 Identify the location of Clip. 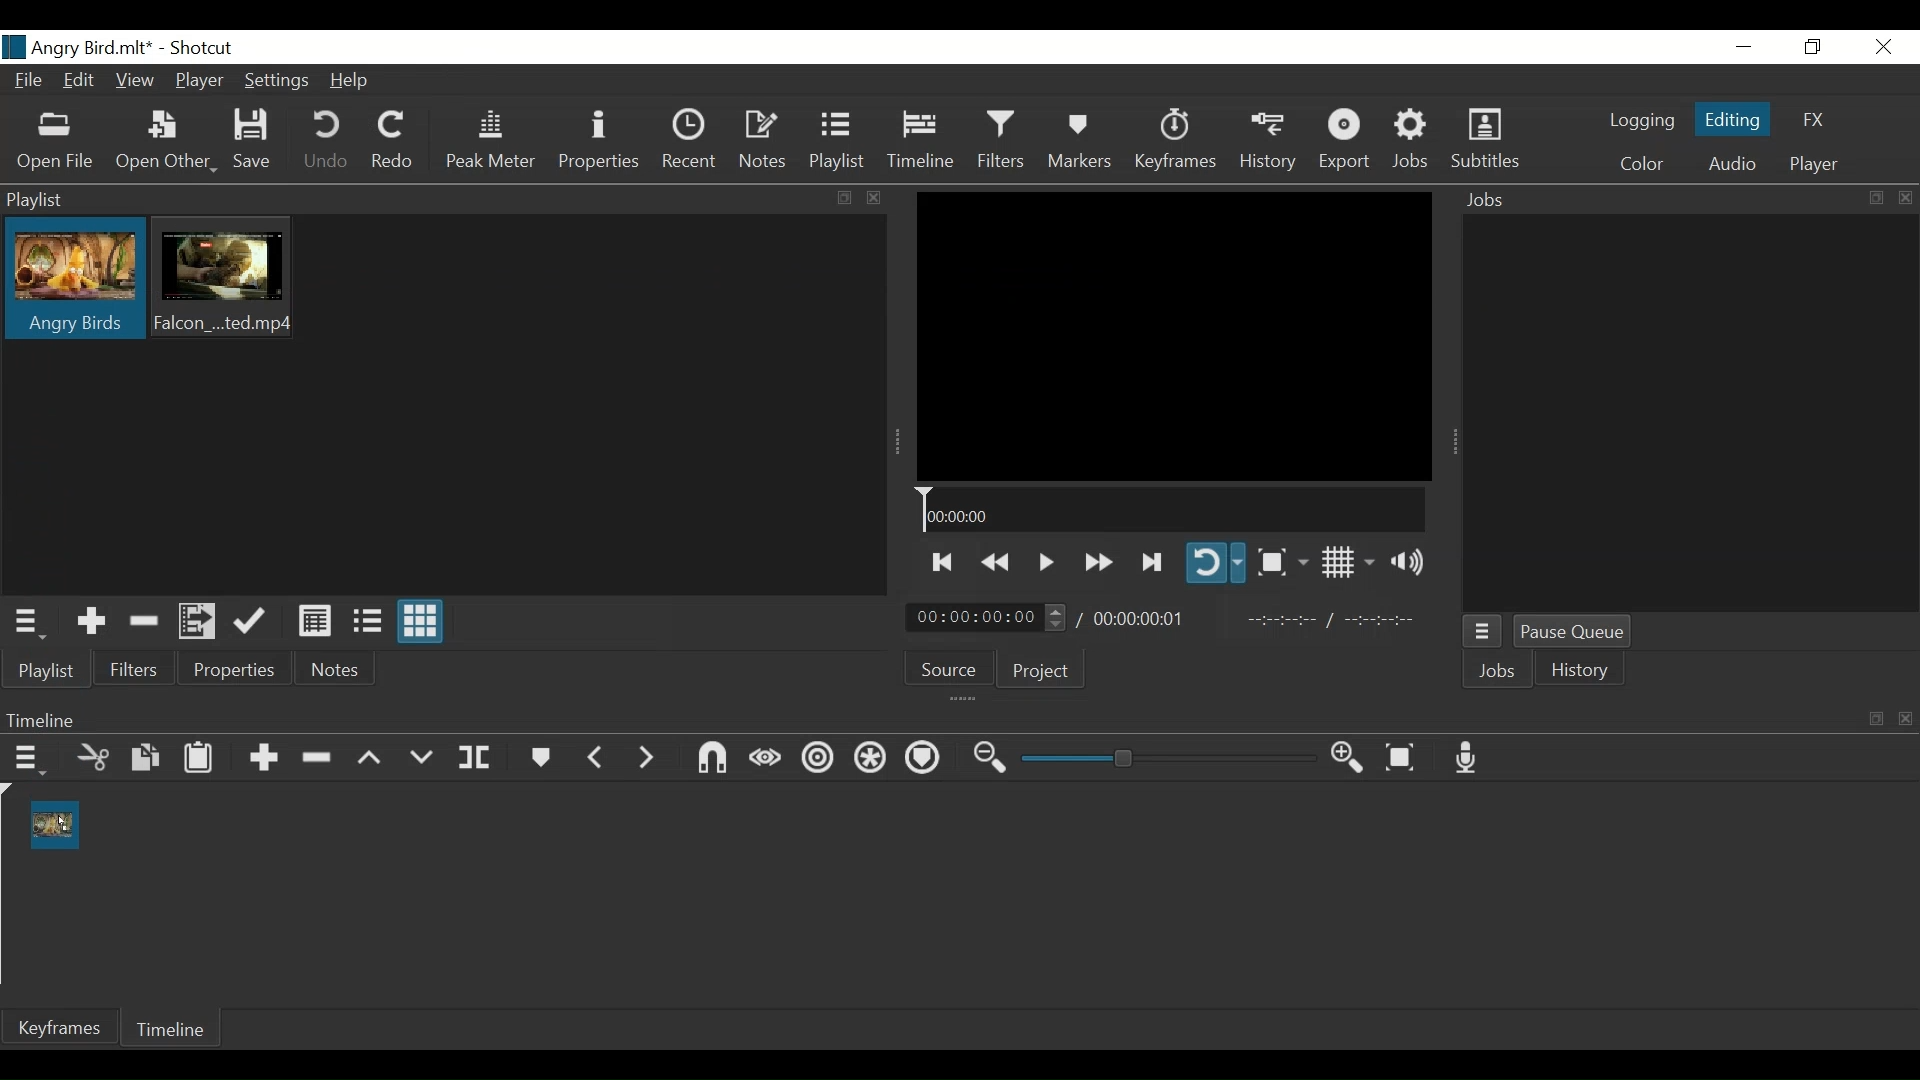
(58, 825).